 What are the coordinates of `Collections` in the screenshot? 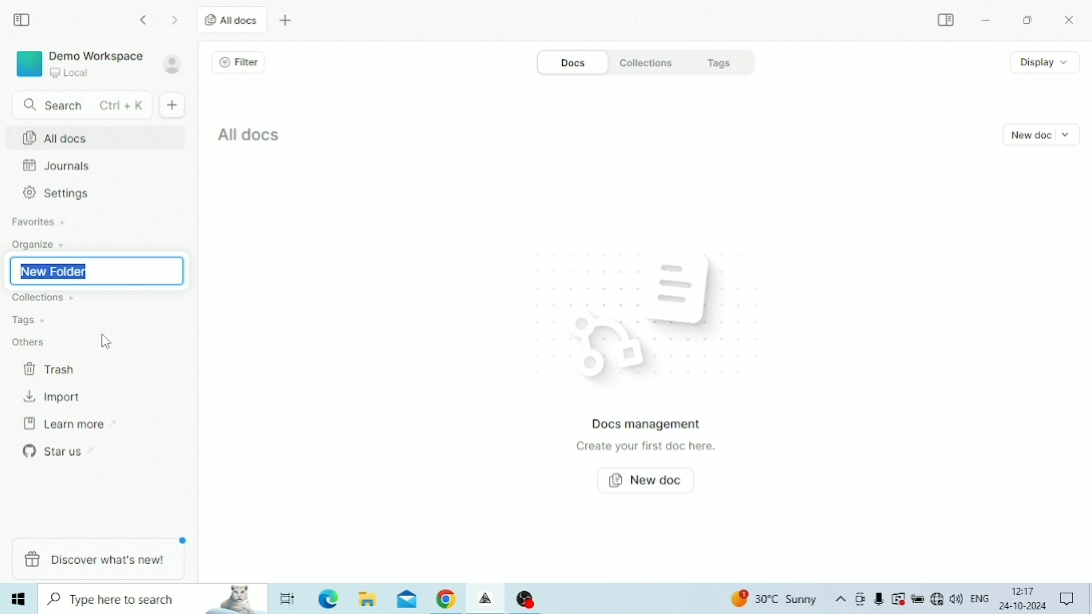 It's located at (652, 61).